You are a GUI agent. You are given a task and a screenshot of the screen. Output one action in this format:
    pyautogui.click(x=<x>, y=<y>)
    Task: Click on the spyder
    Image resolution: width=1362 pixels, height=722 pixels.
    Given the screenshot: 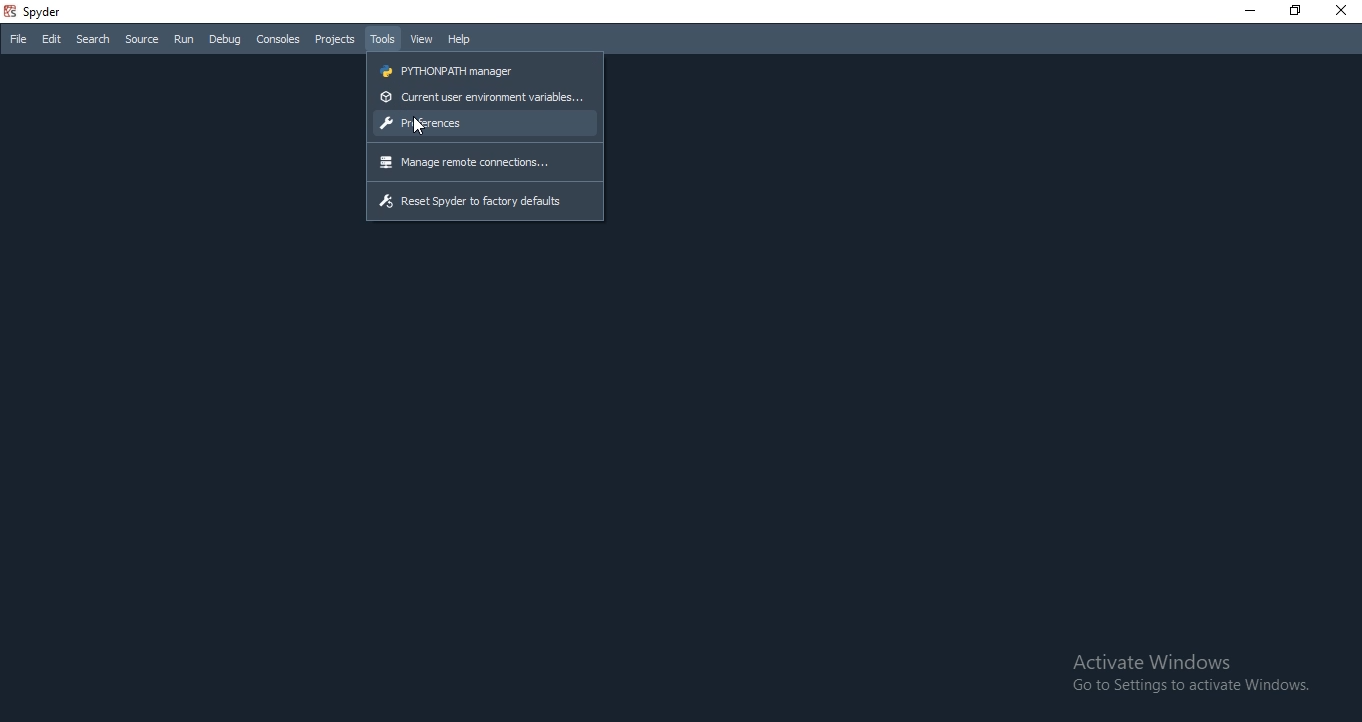 What is the action you would take?
    pyautogui.click(x=44, y=13)
    